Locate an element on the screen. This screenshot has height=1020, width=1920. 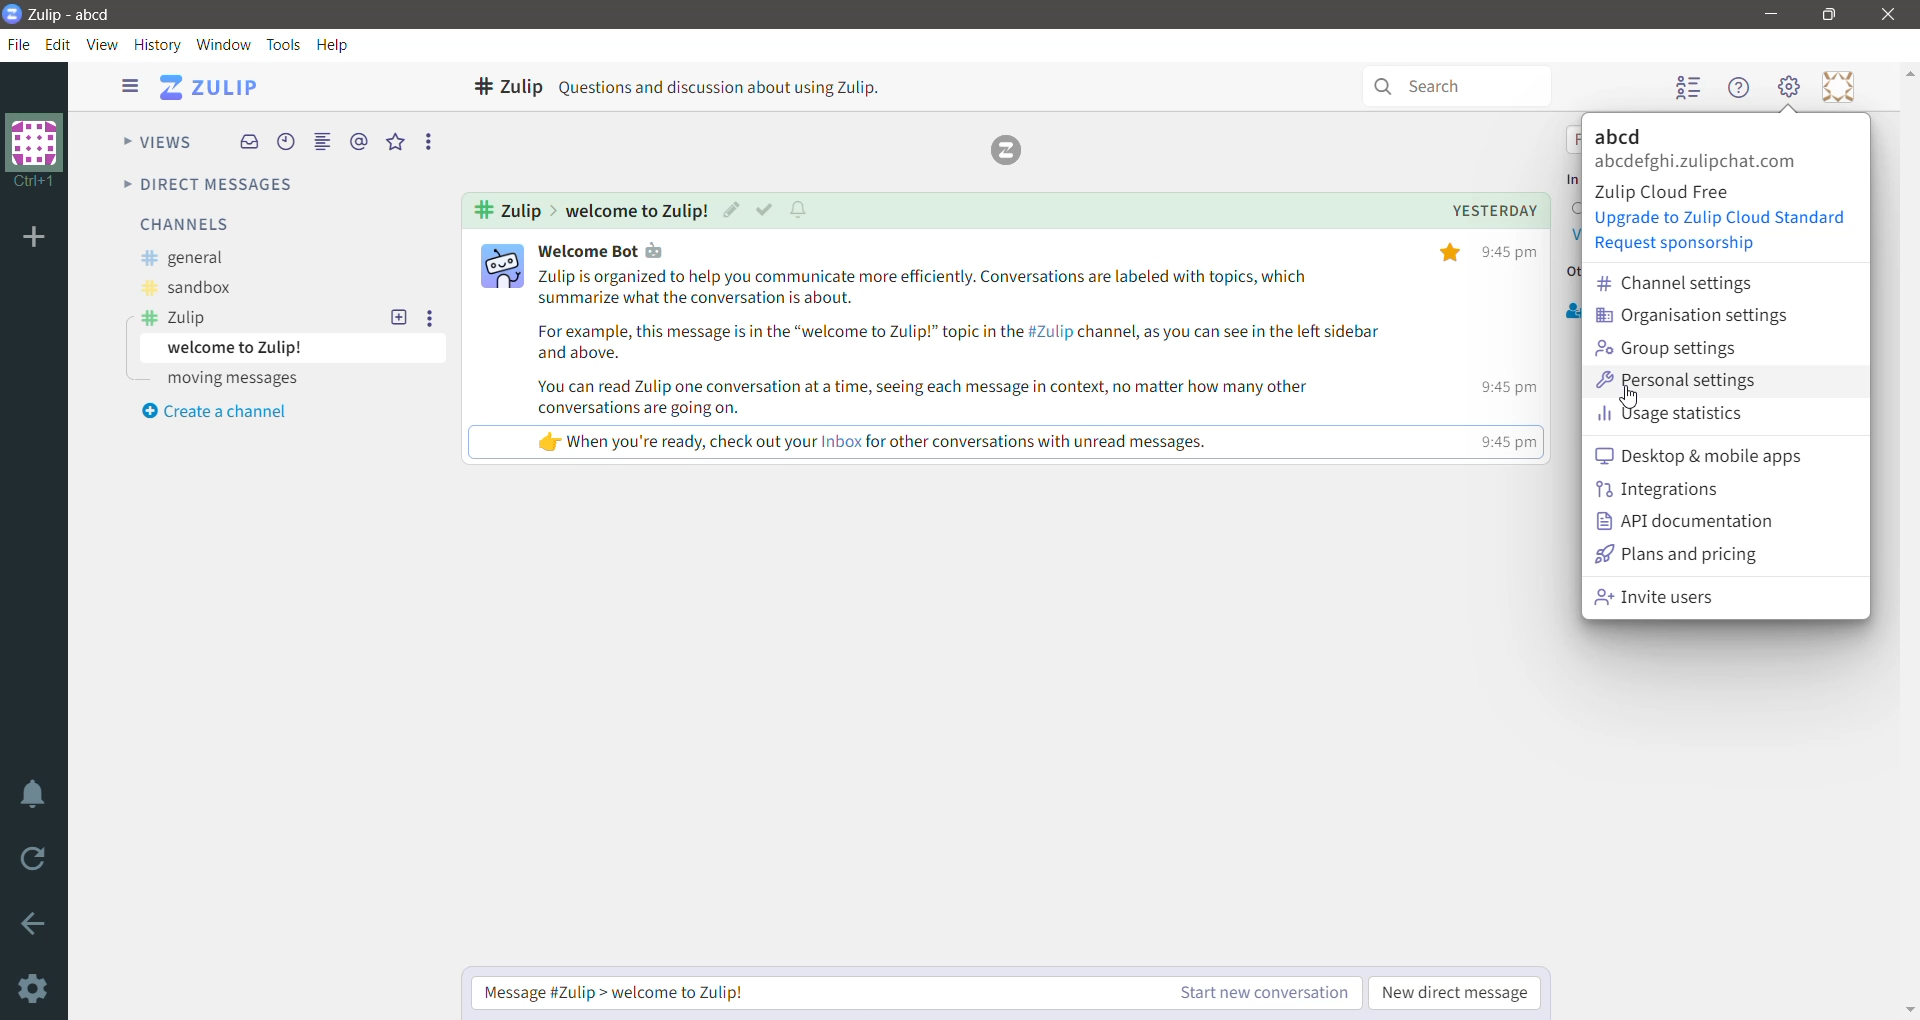
Help menu is located at coordinates (1739, 88).